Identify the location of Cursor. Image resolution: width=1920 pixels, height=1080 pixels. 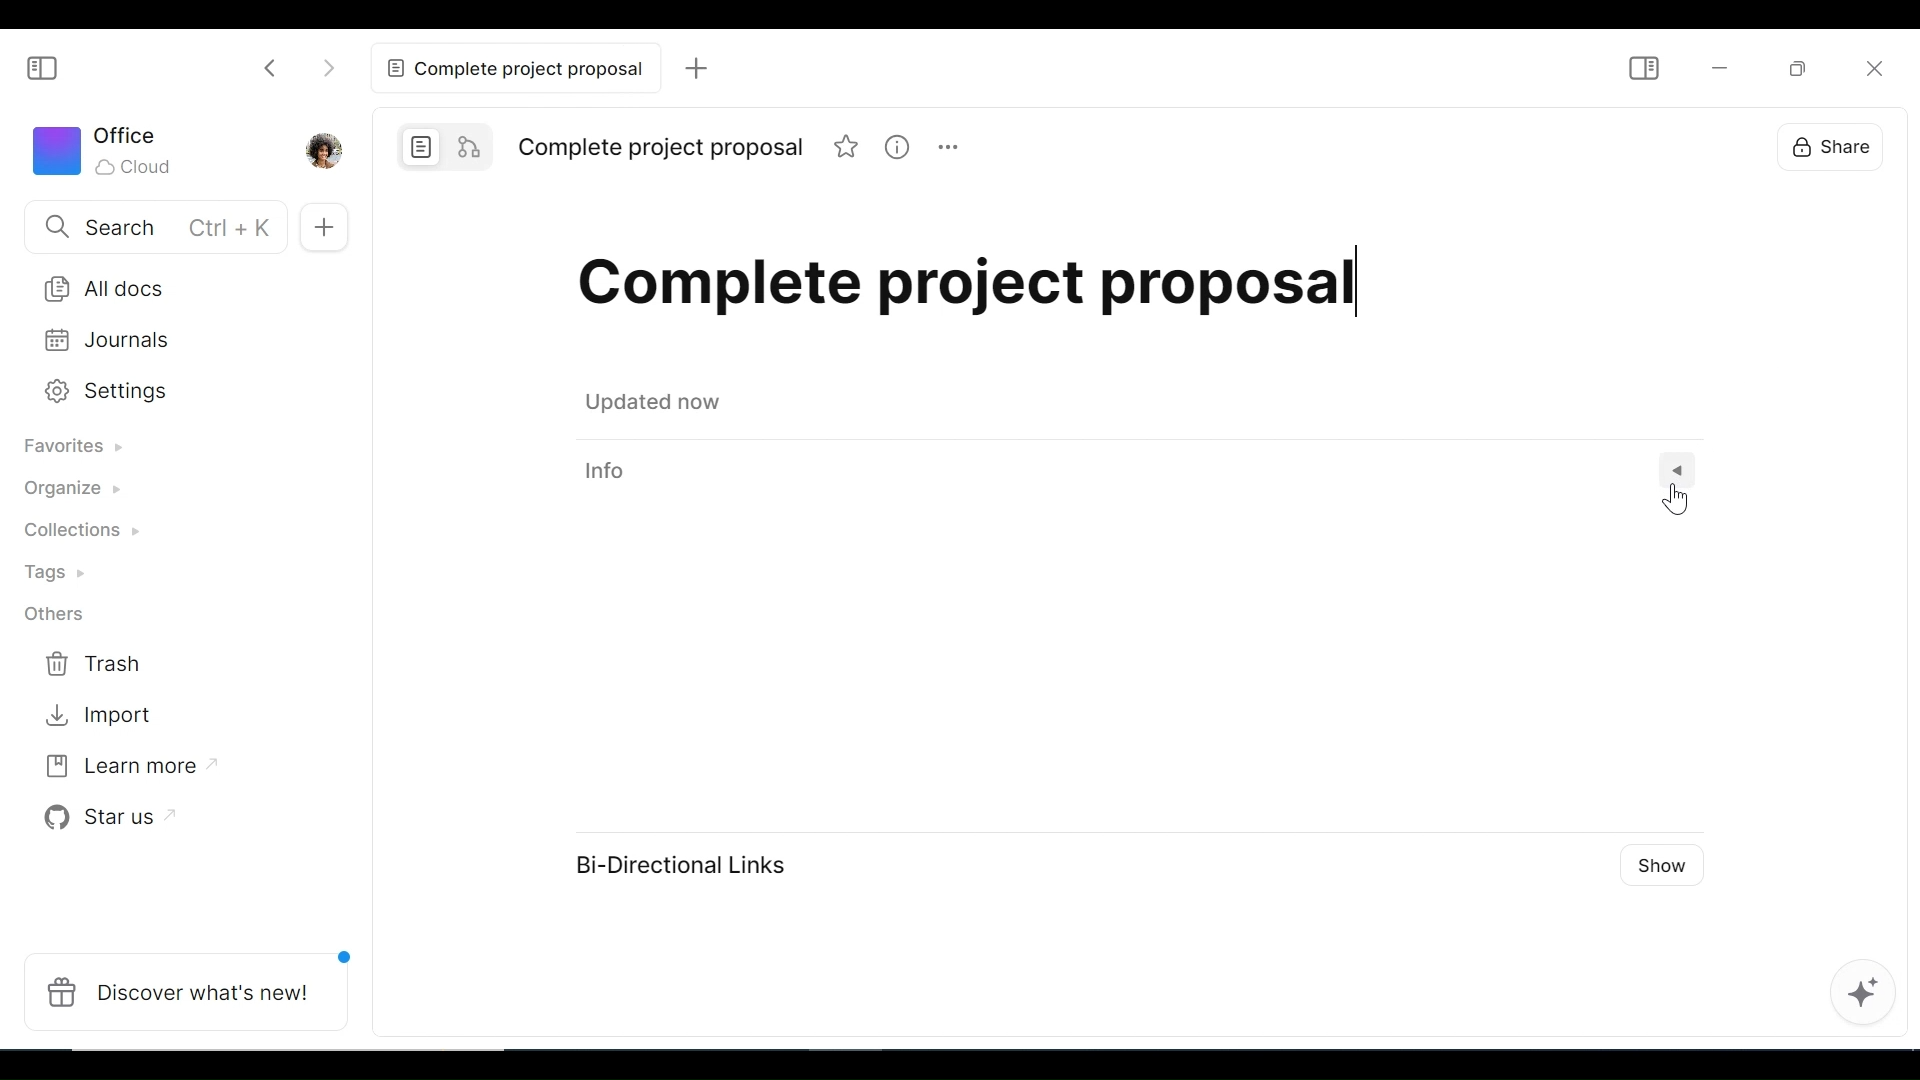
(1678, 501).